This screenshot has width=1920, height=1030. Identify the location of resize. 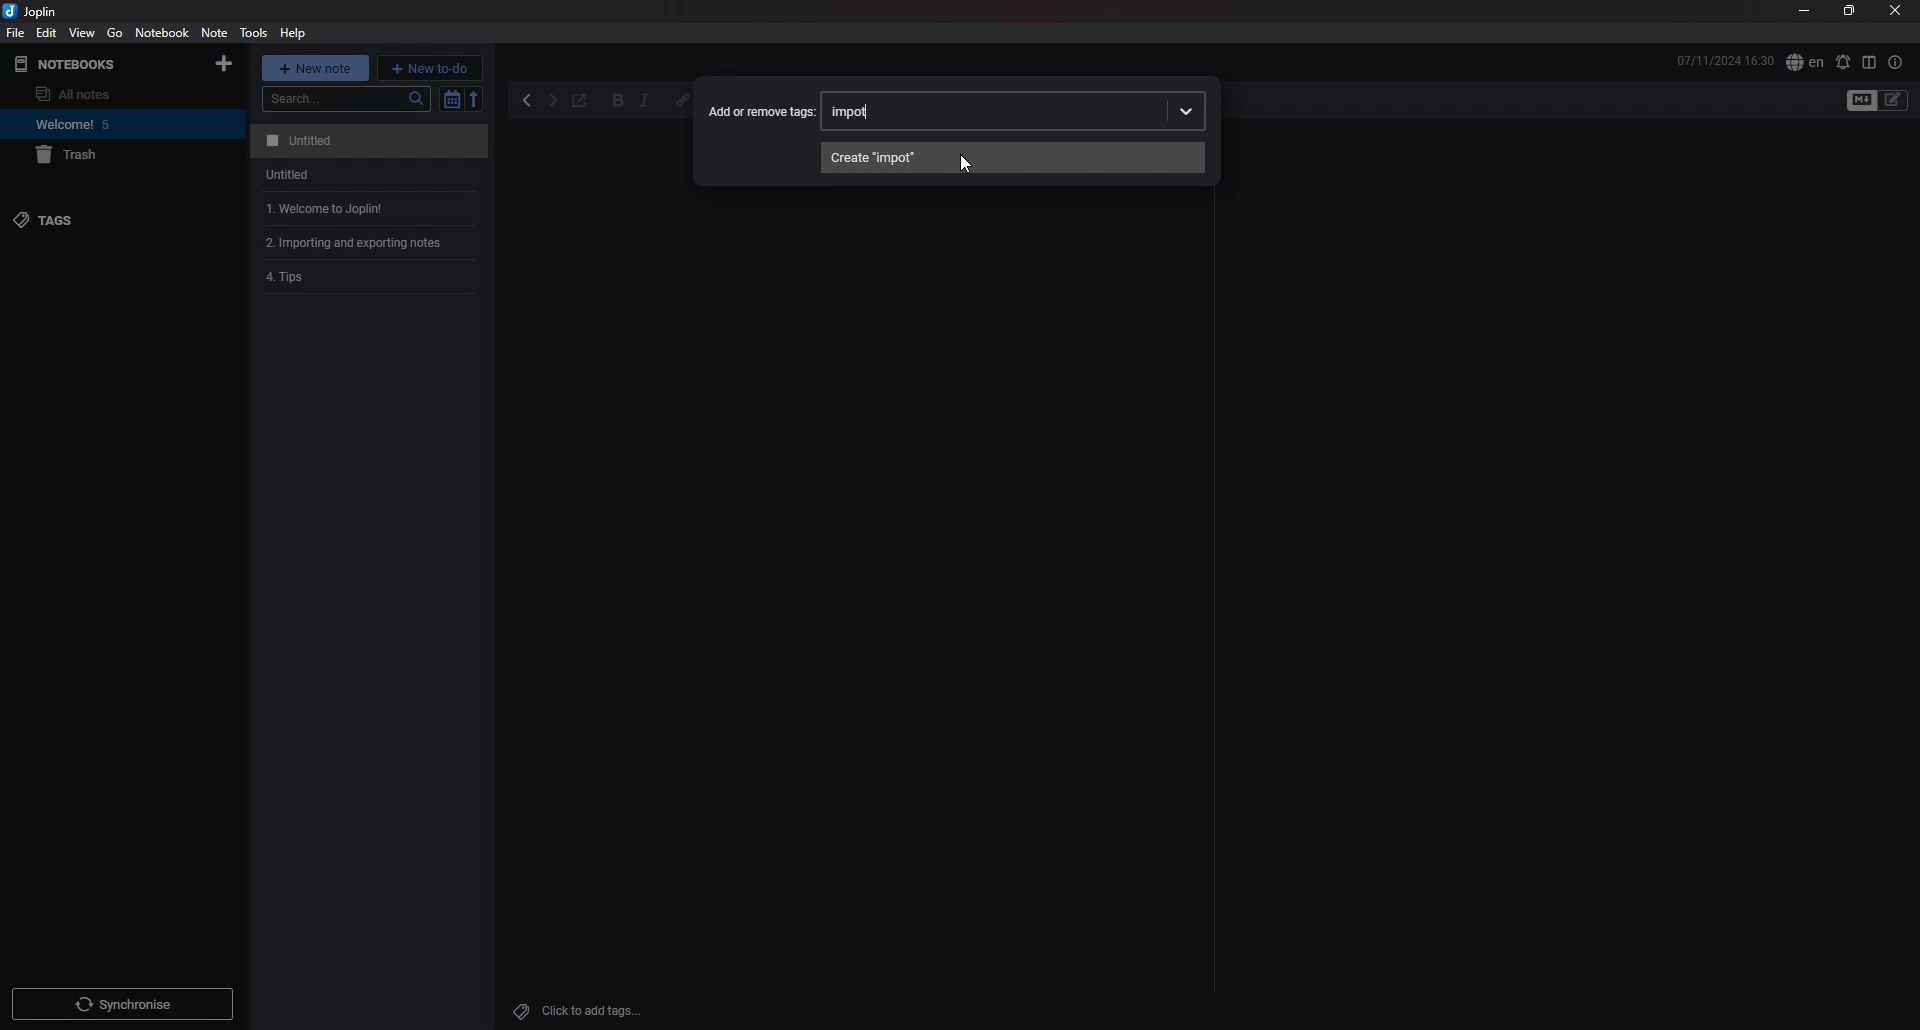
(1848, 12).